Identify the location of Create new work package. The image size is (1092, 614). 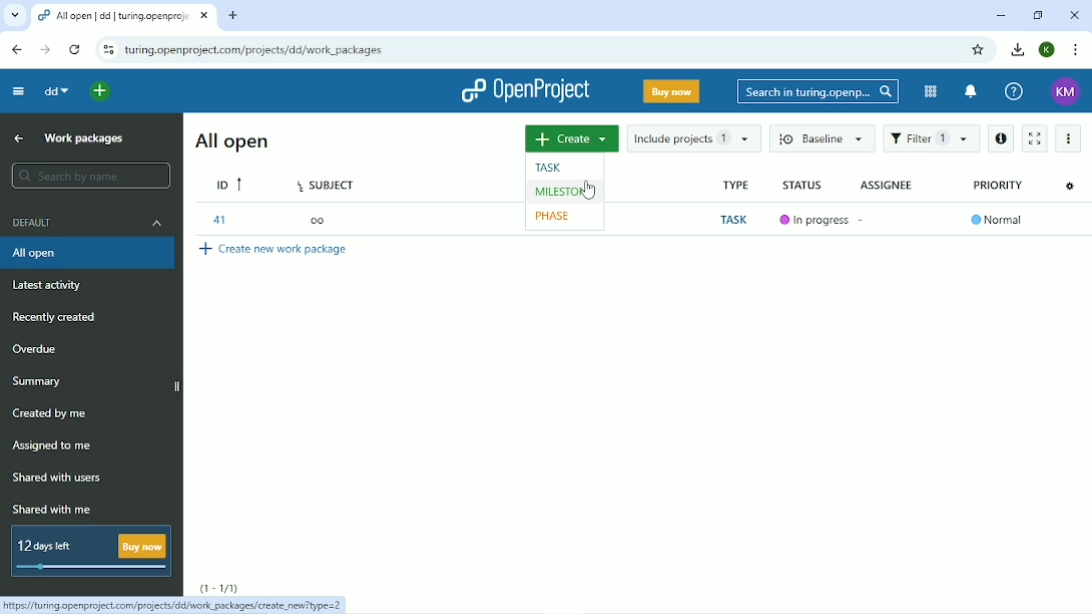
(274, 248).